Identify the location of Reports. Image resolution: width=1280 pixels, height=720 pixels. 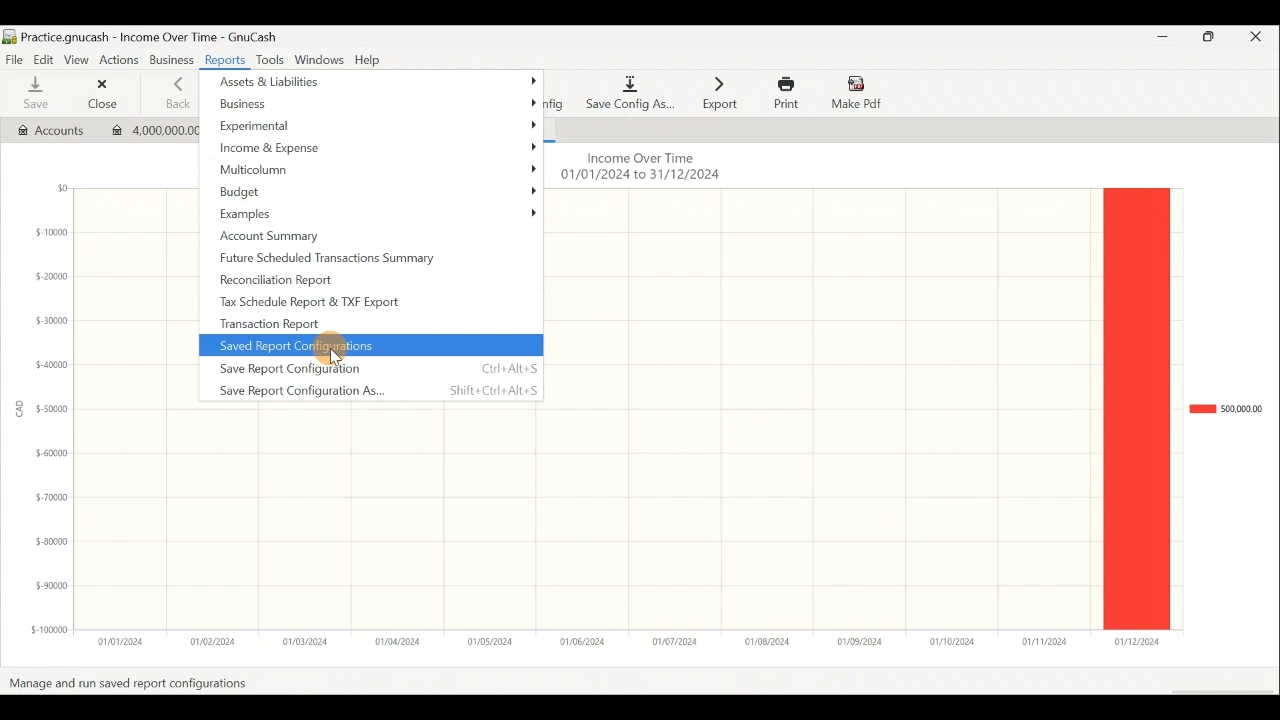
(227, 60).